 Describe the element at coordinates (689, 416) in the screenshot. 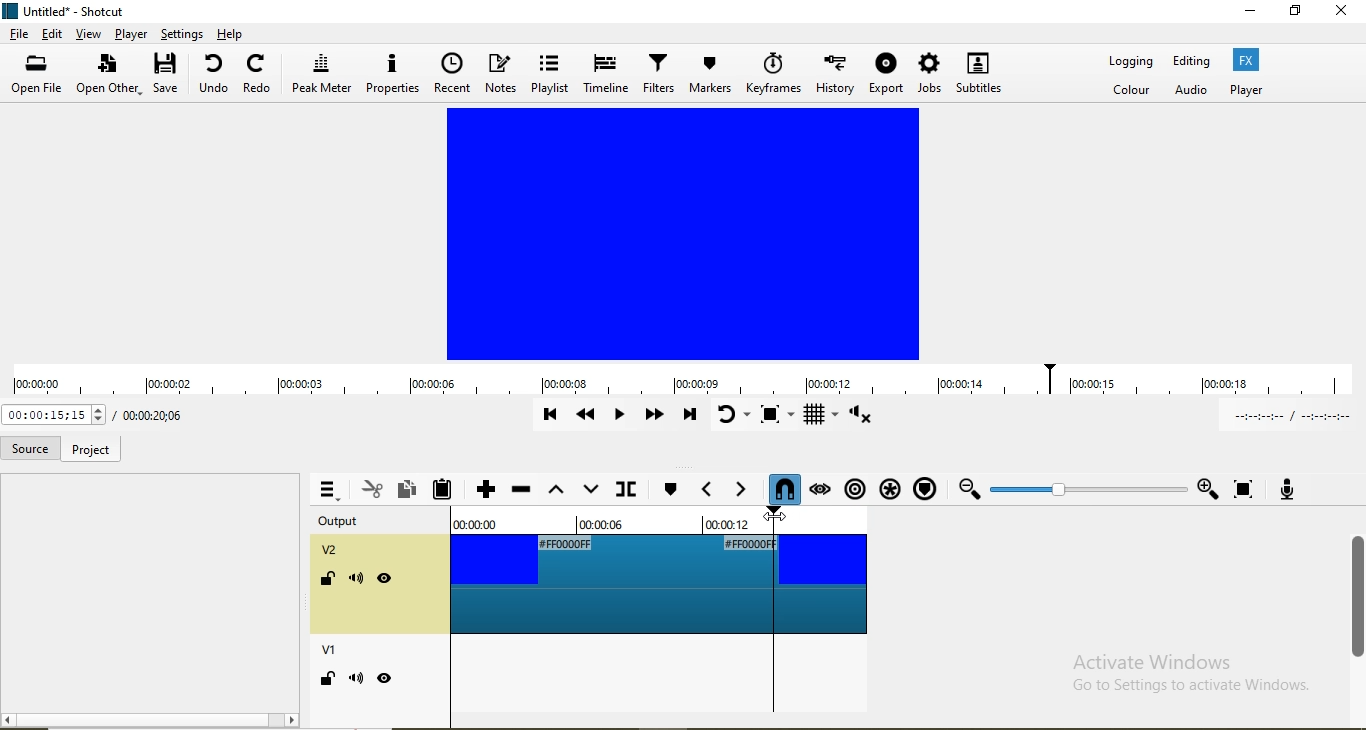

I see `Skip to the next point ` at that location.